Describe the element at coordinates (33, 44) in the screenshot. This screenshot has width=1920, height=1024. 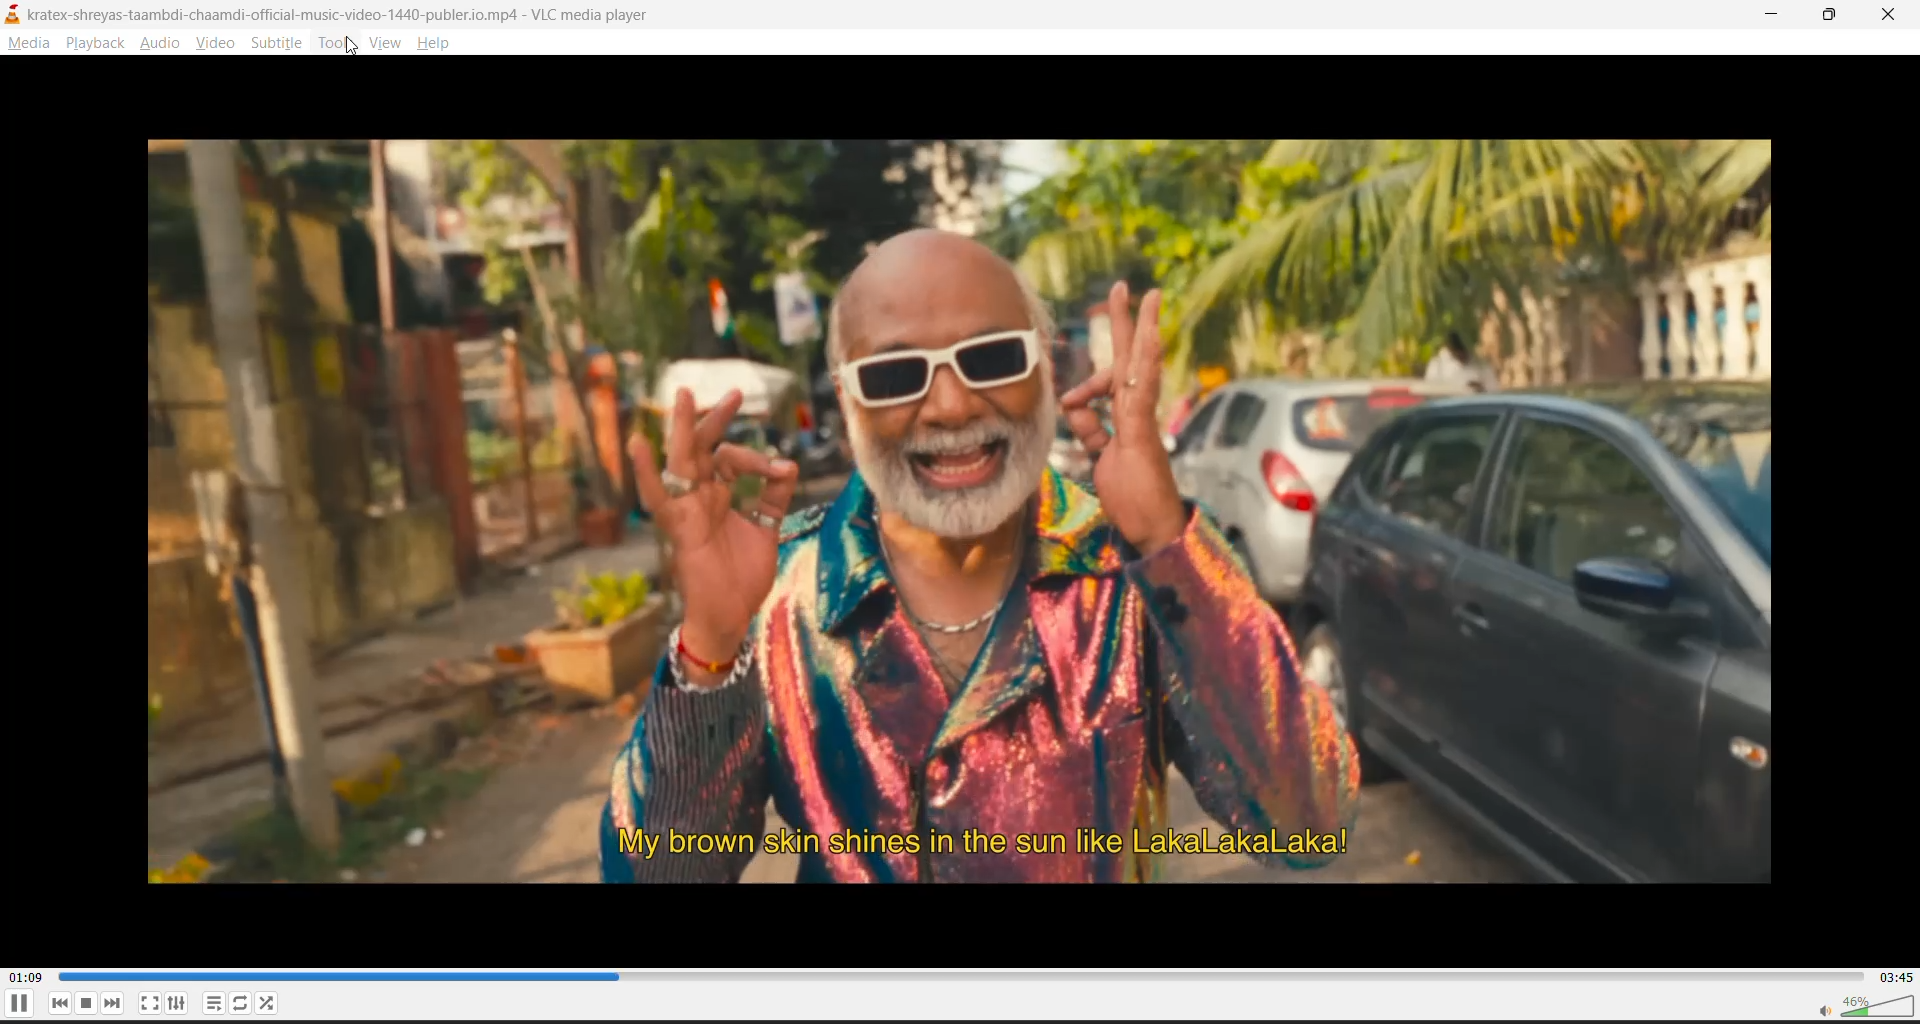
I see `media` at that location.